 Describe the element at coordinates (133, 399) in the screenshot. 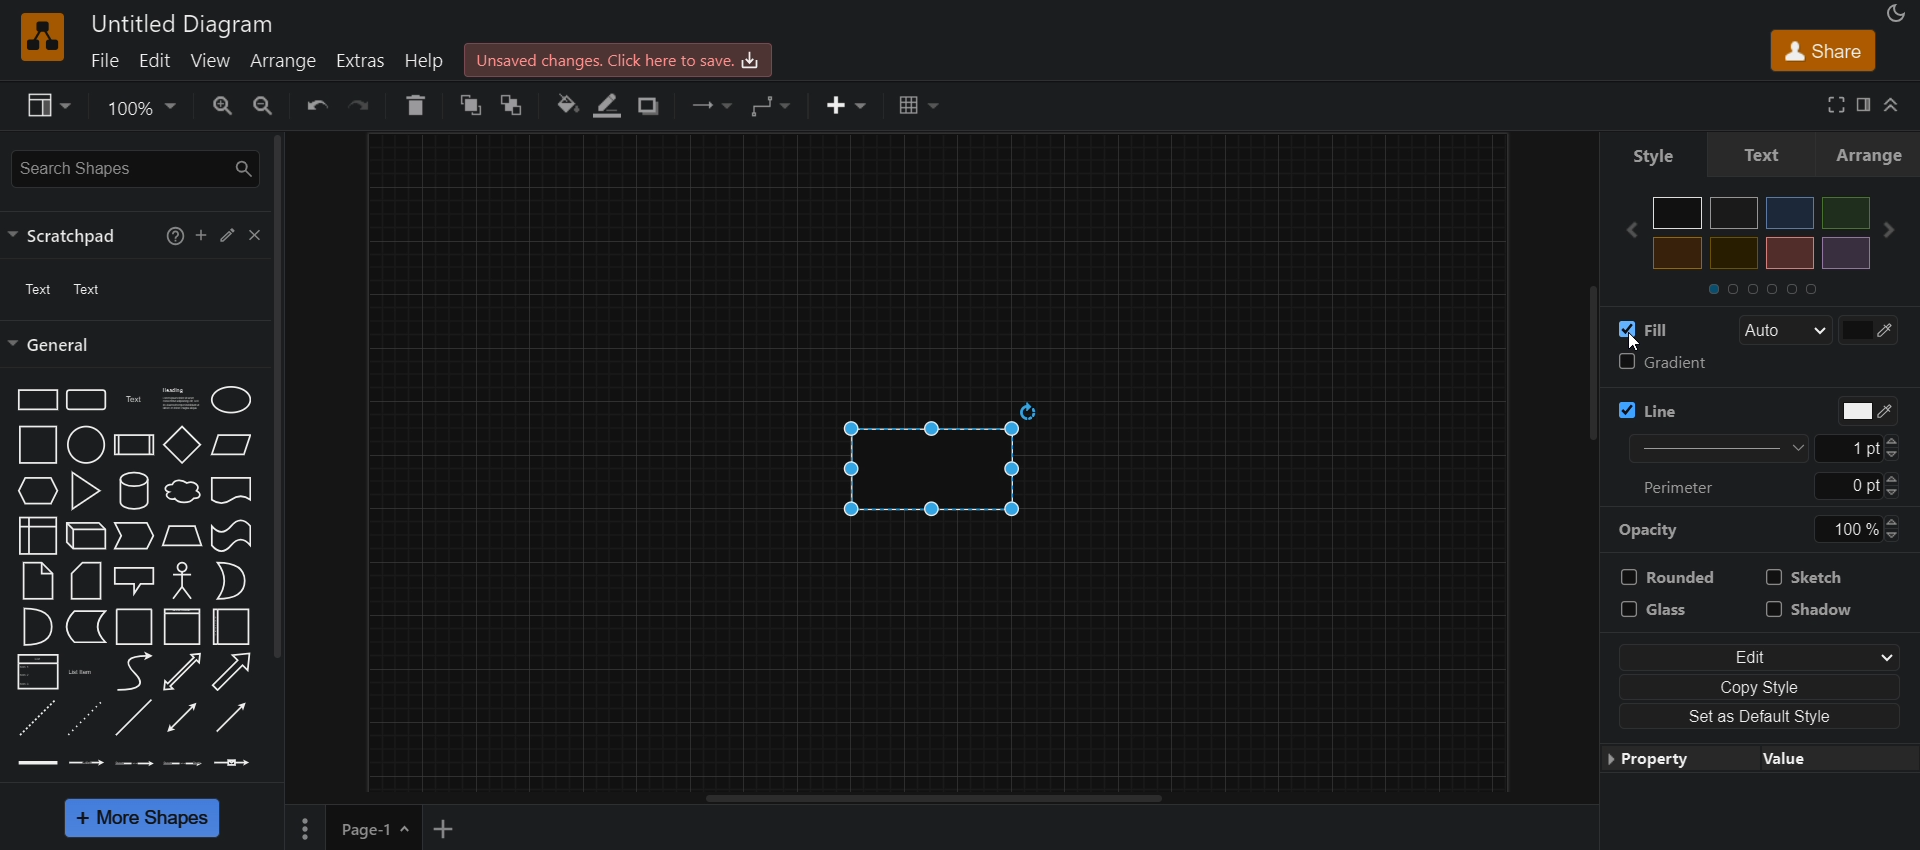

I see `text` at that location.